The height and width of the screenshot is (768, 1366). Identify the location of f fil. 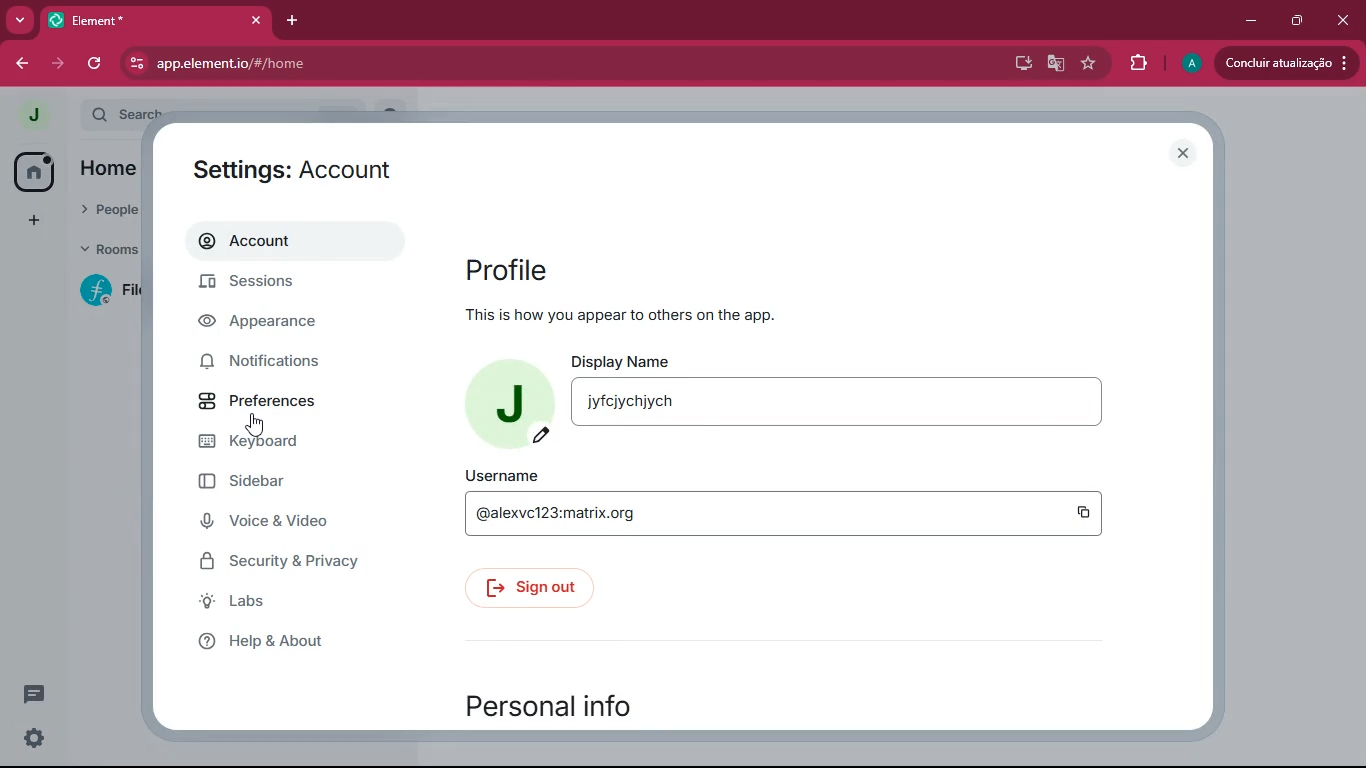
(103, 292).